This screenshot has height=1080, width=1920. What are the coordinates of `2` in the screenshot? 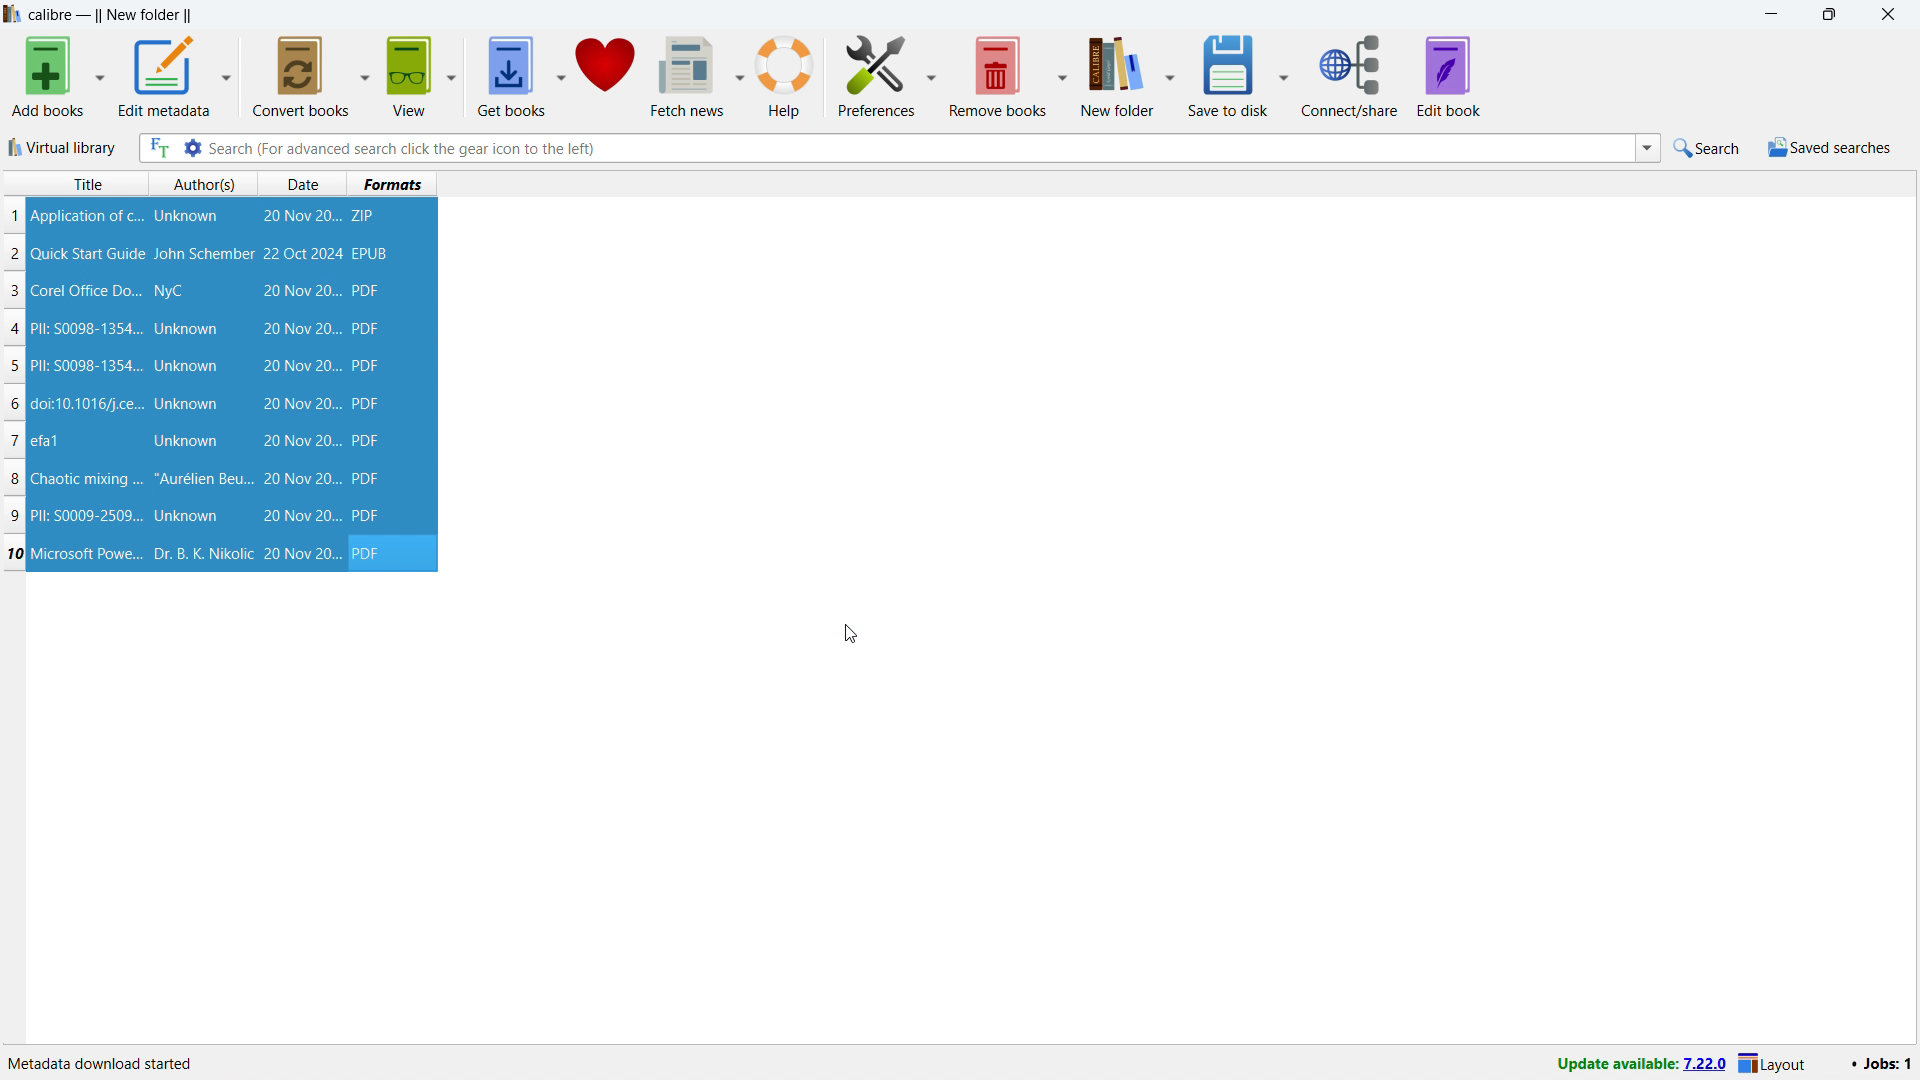 It's located at (15, 254).